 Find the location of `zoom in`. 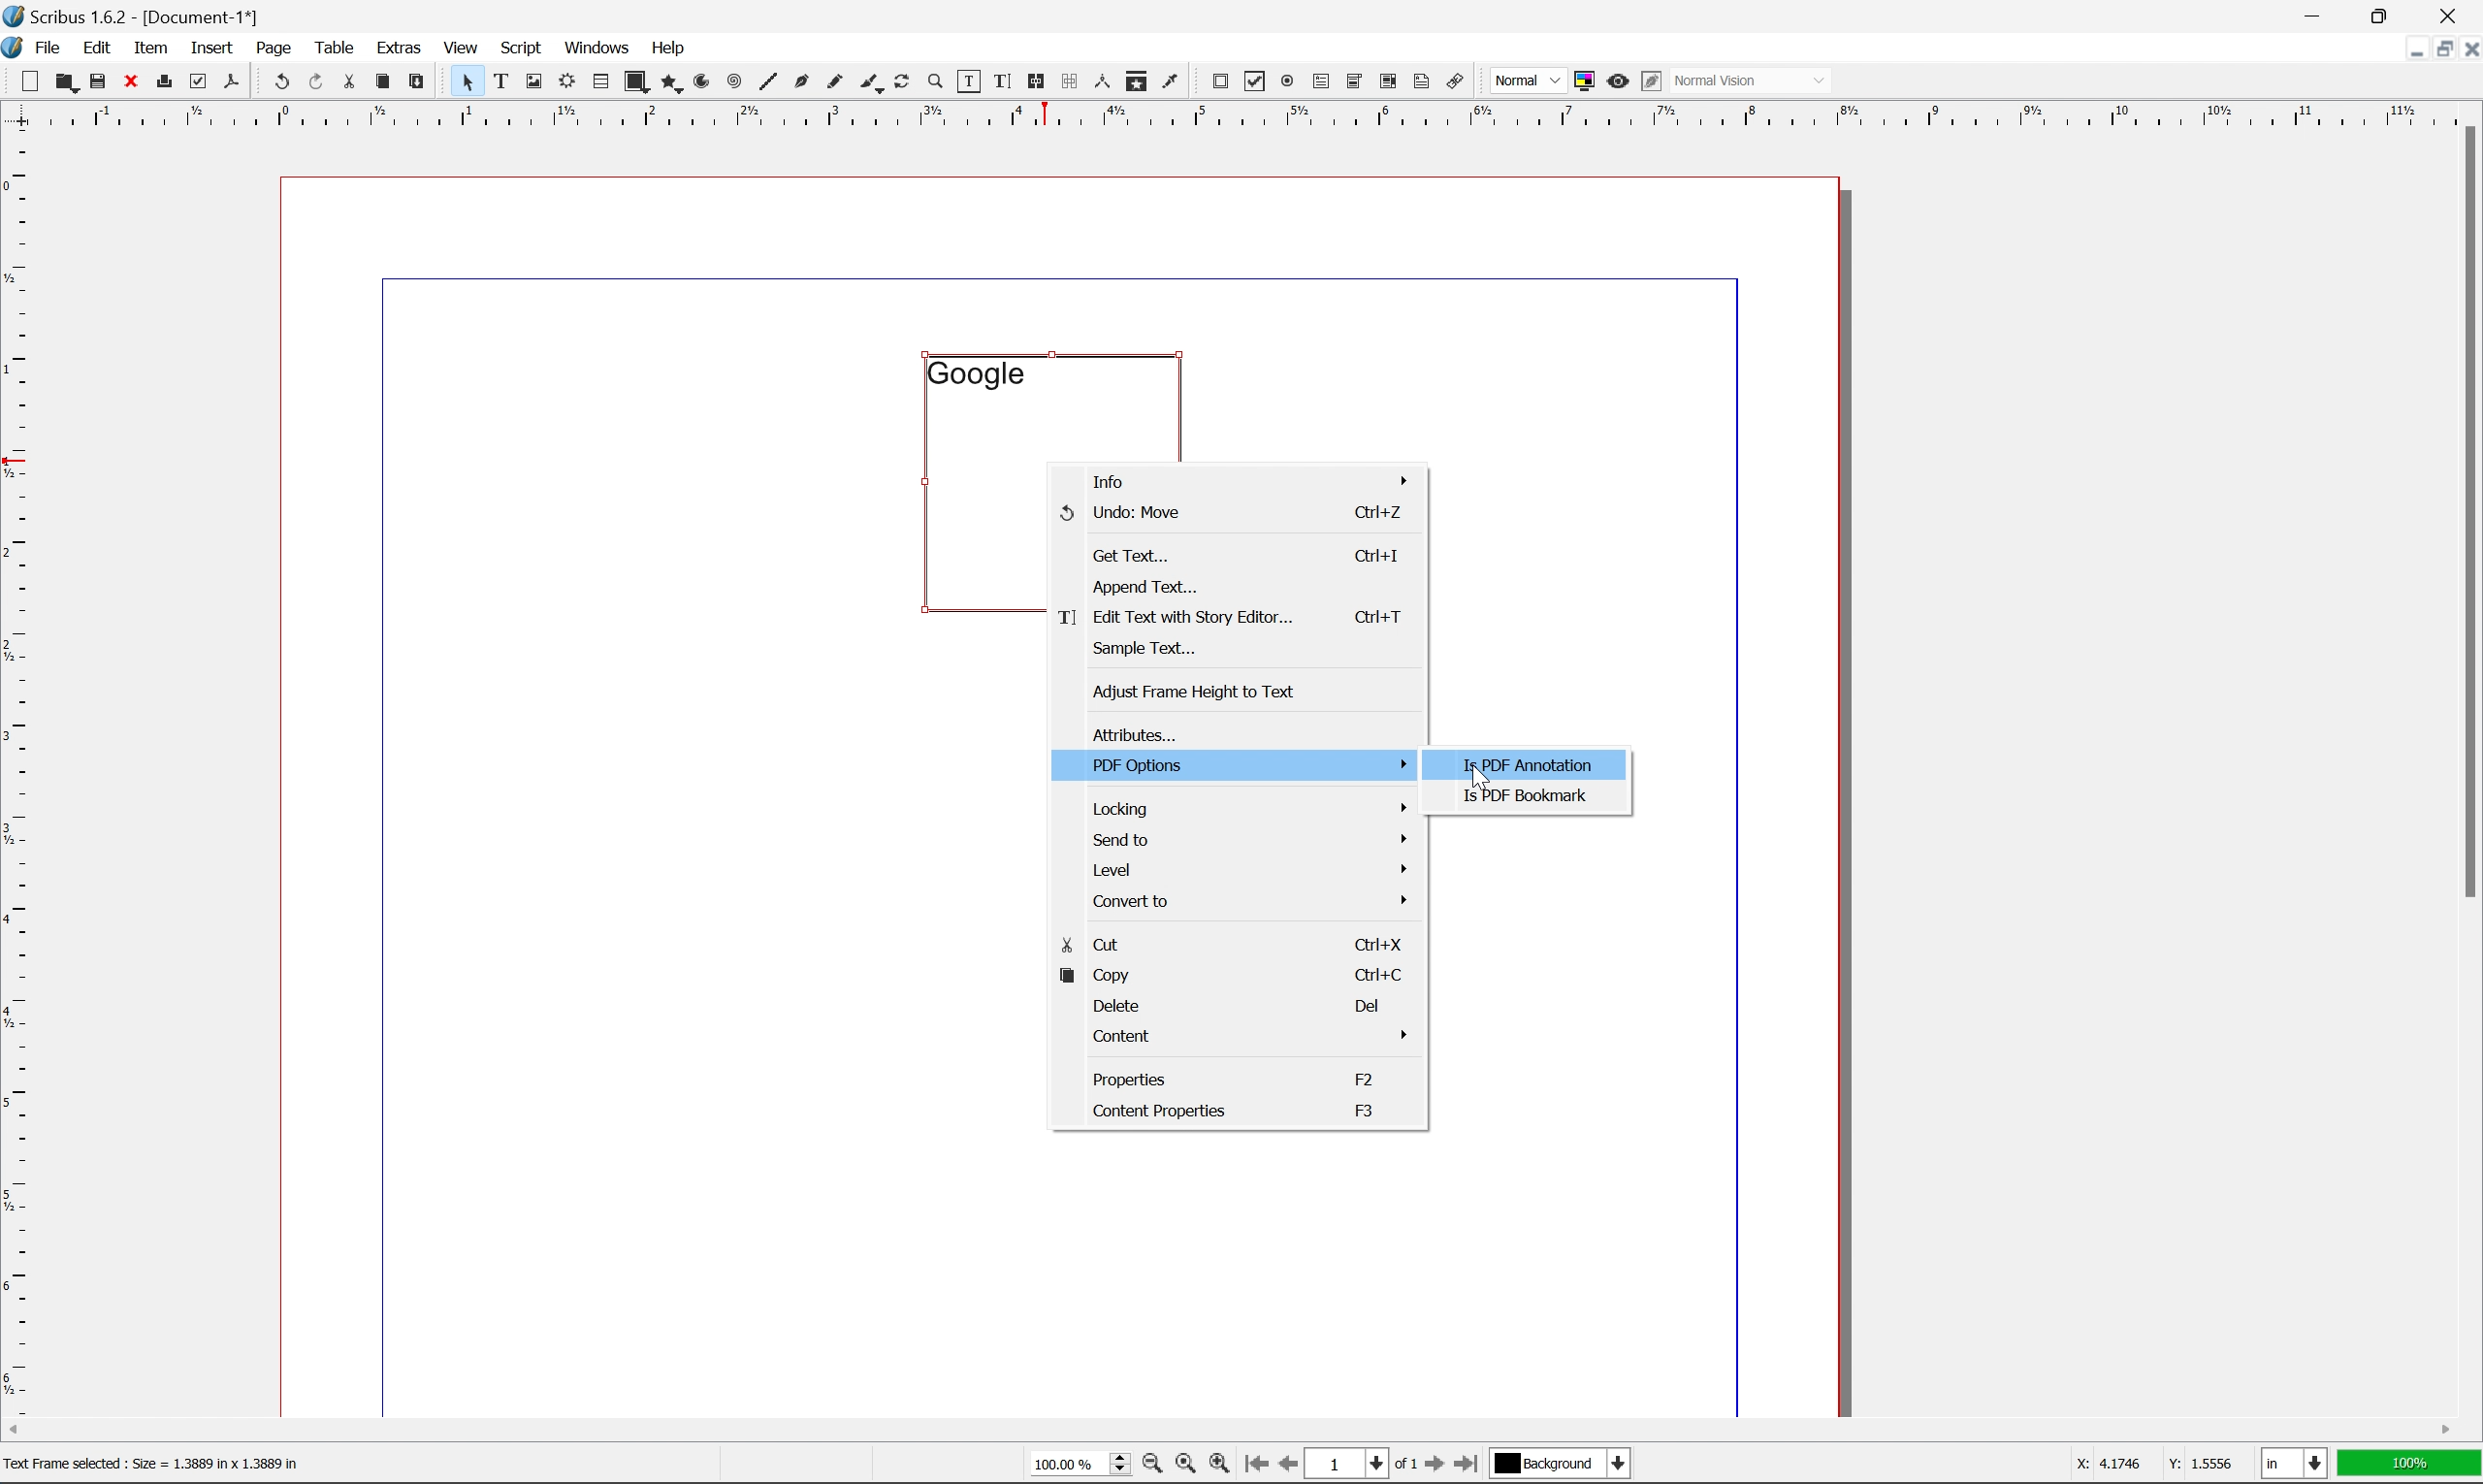

zoom in is located at coordinates (1218, 1465).